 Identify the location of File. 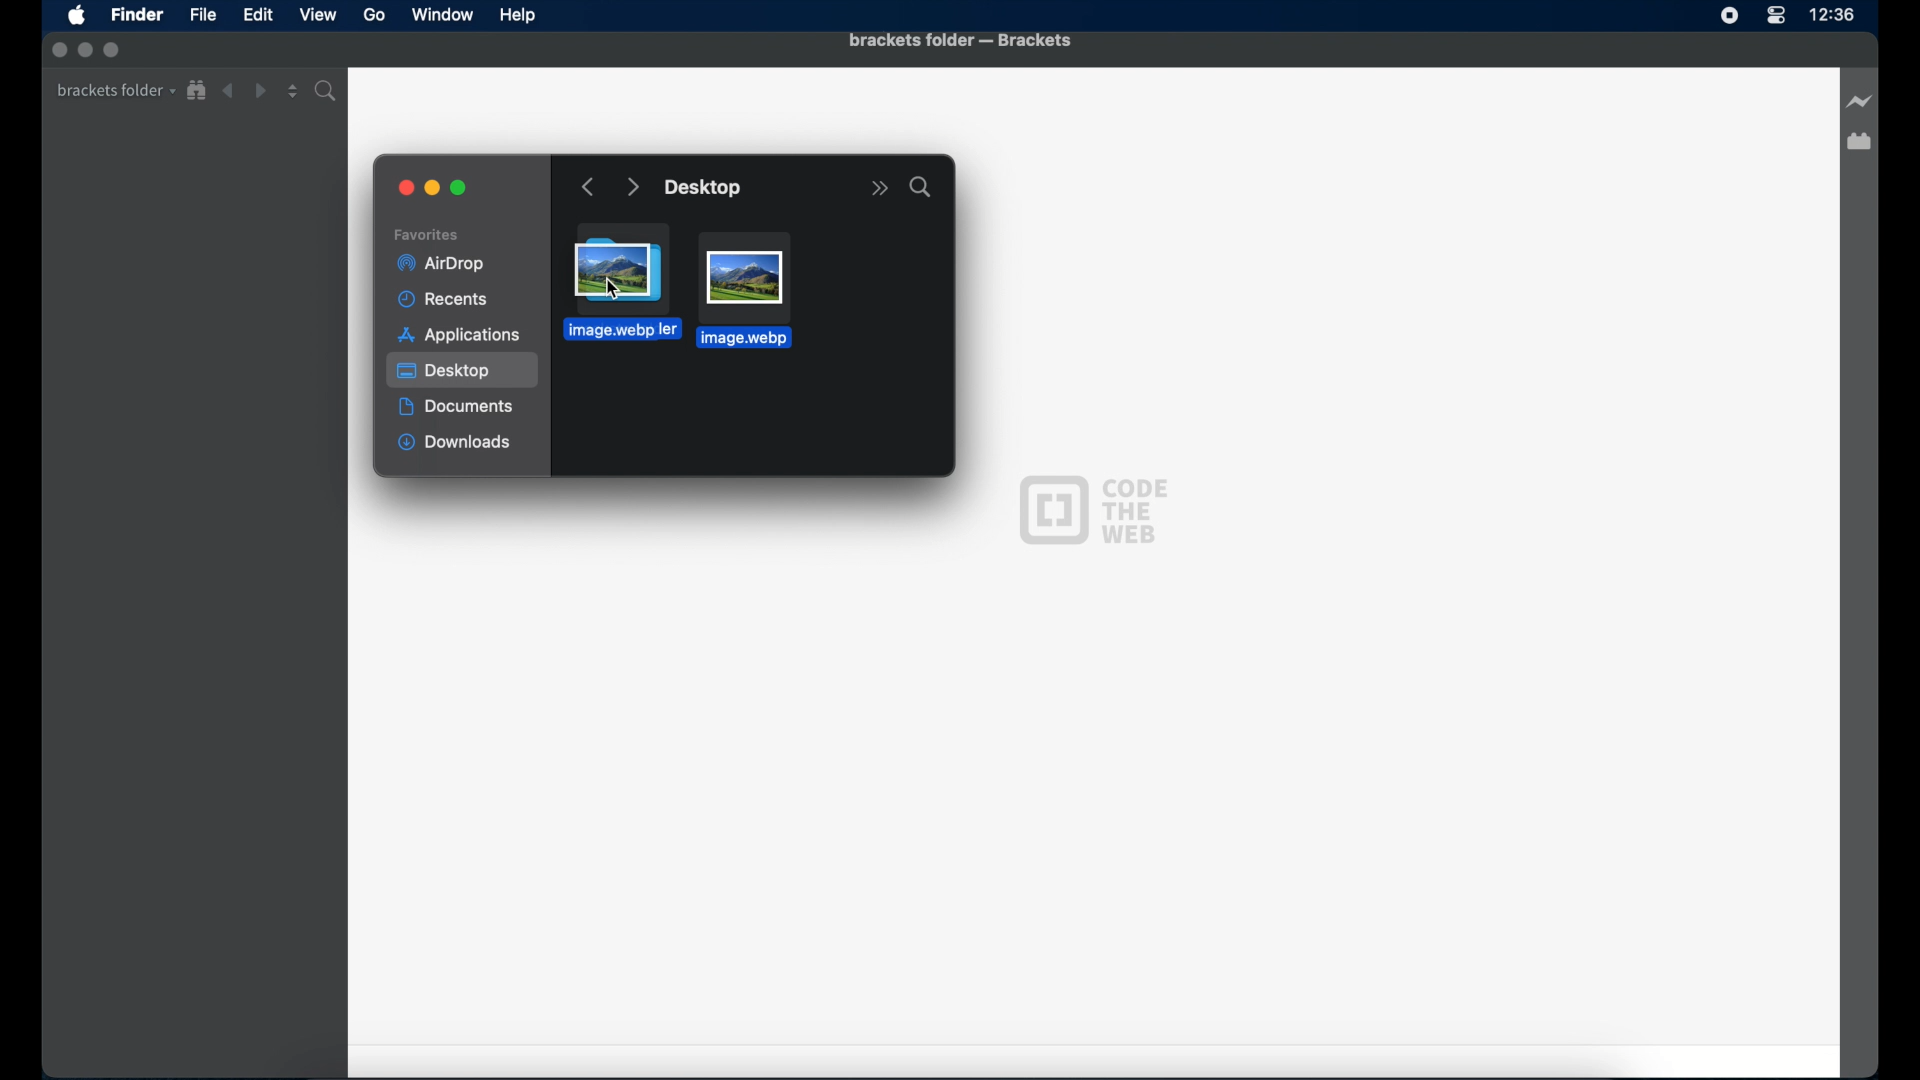
(203, 14).